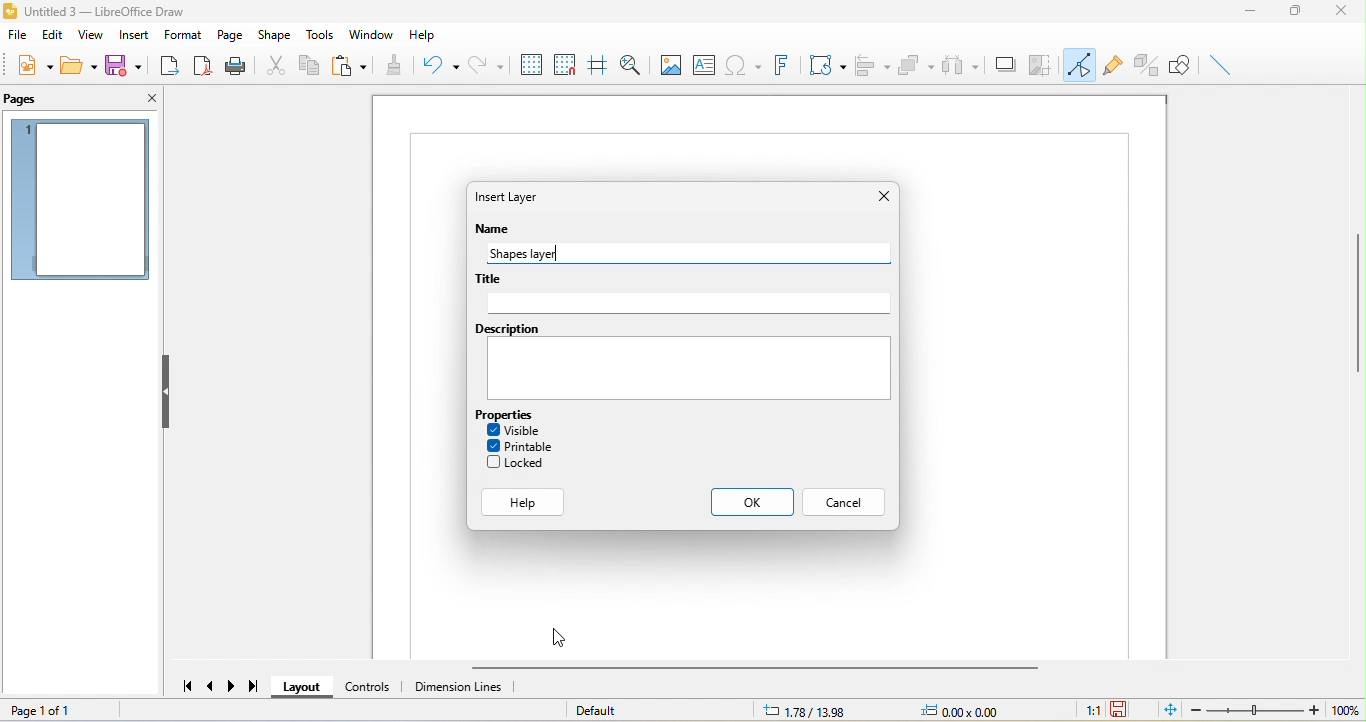 The width and height of the screenshot is (1366, 722). I want to click on first page, so click(183, 686).